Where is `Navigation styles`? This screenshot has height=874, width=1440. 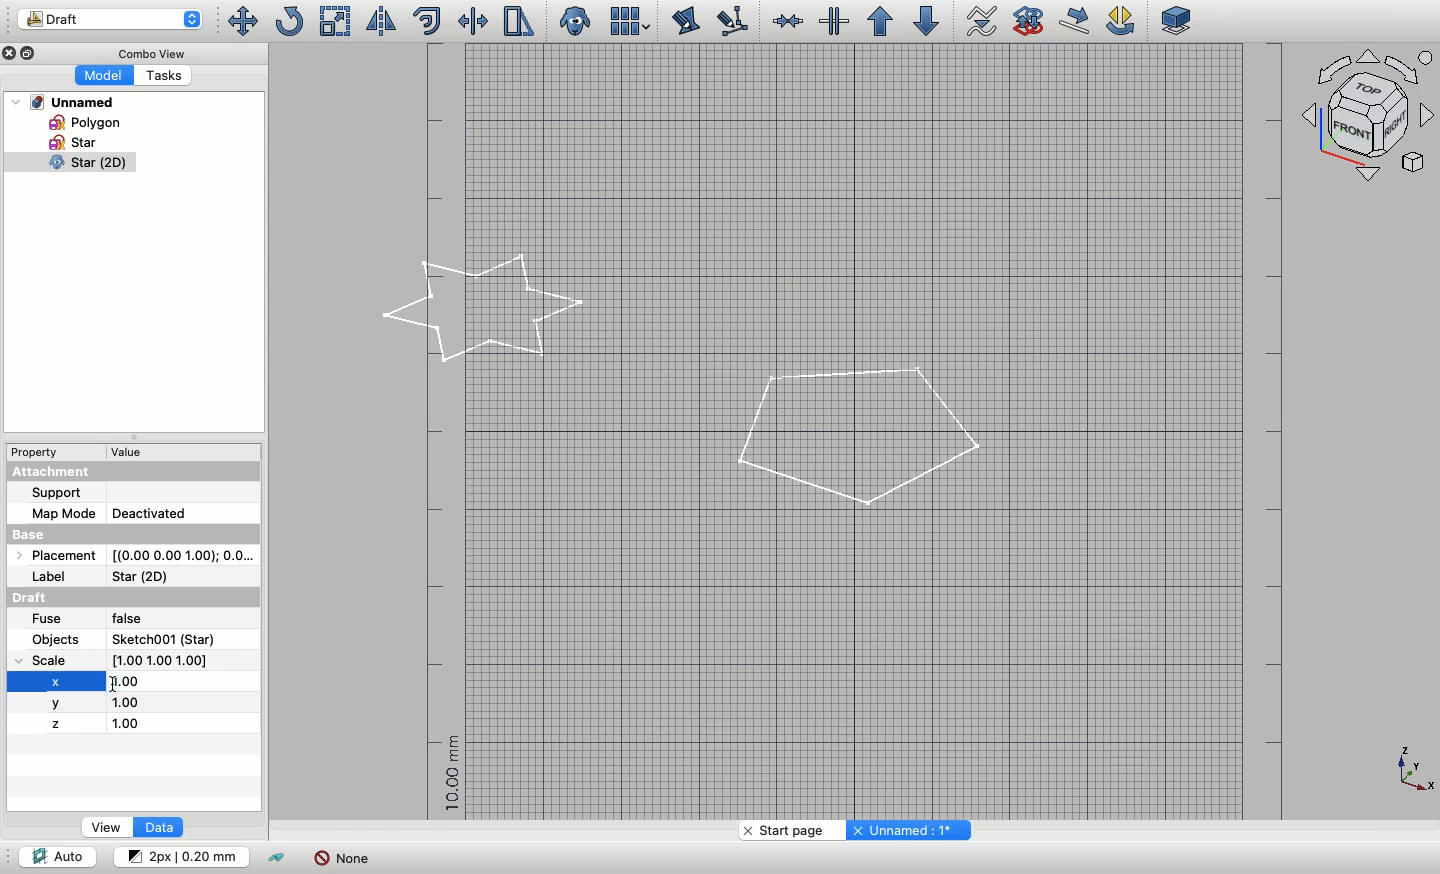 Navigation styles is located at coordinates (1370, 118).